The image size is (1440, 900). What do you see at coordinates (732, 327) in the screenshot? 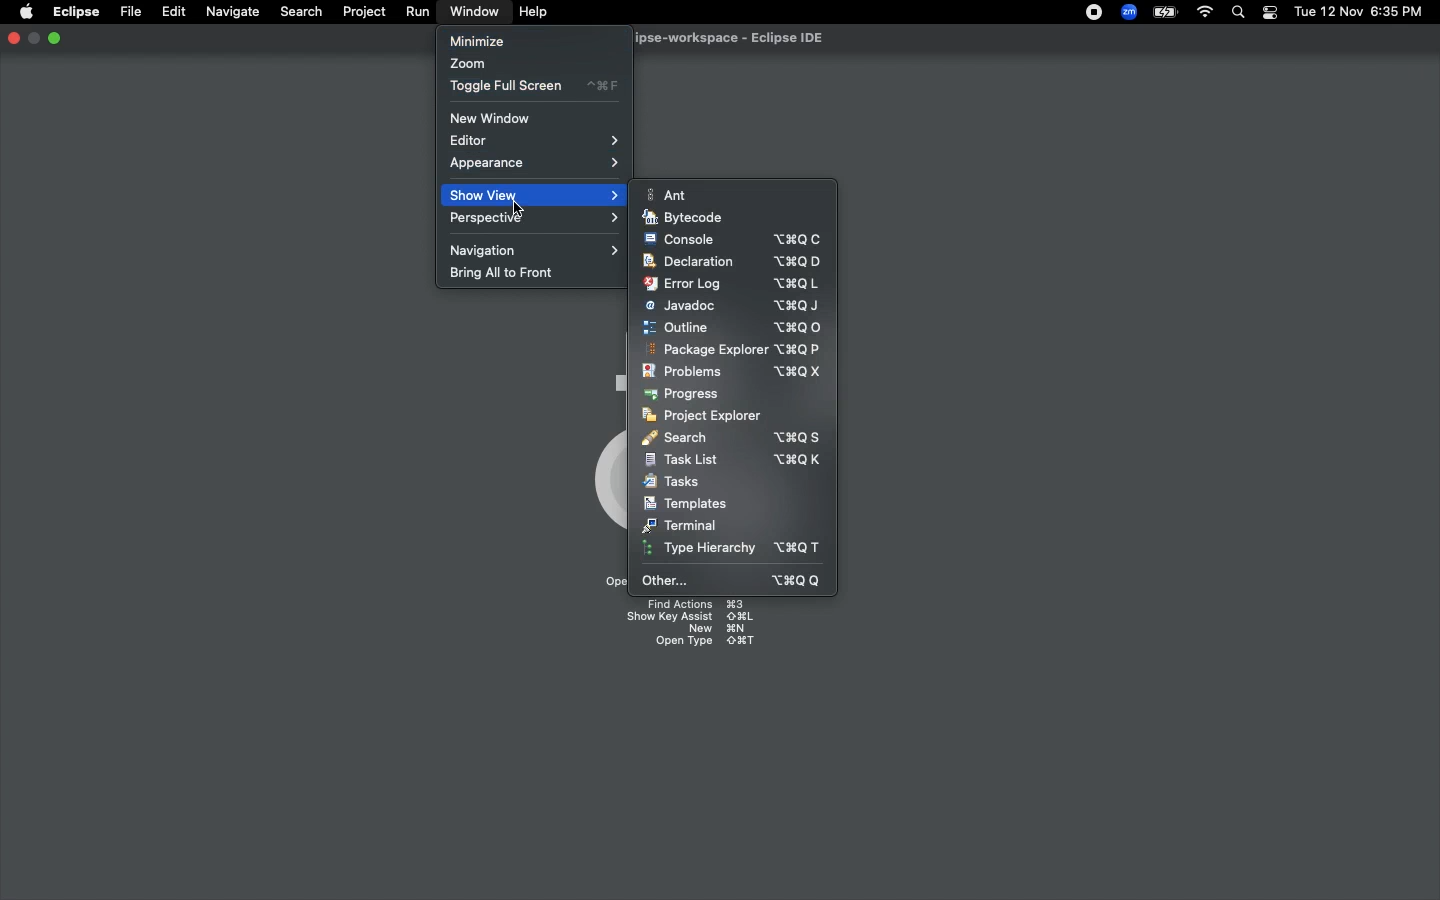
I see `Outline` at bounding box center [732, 327].